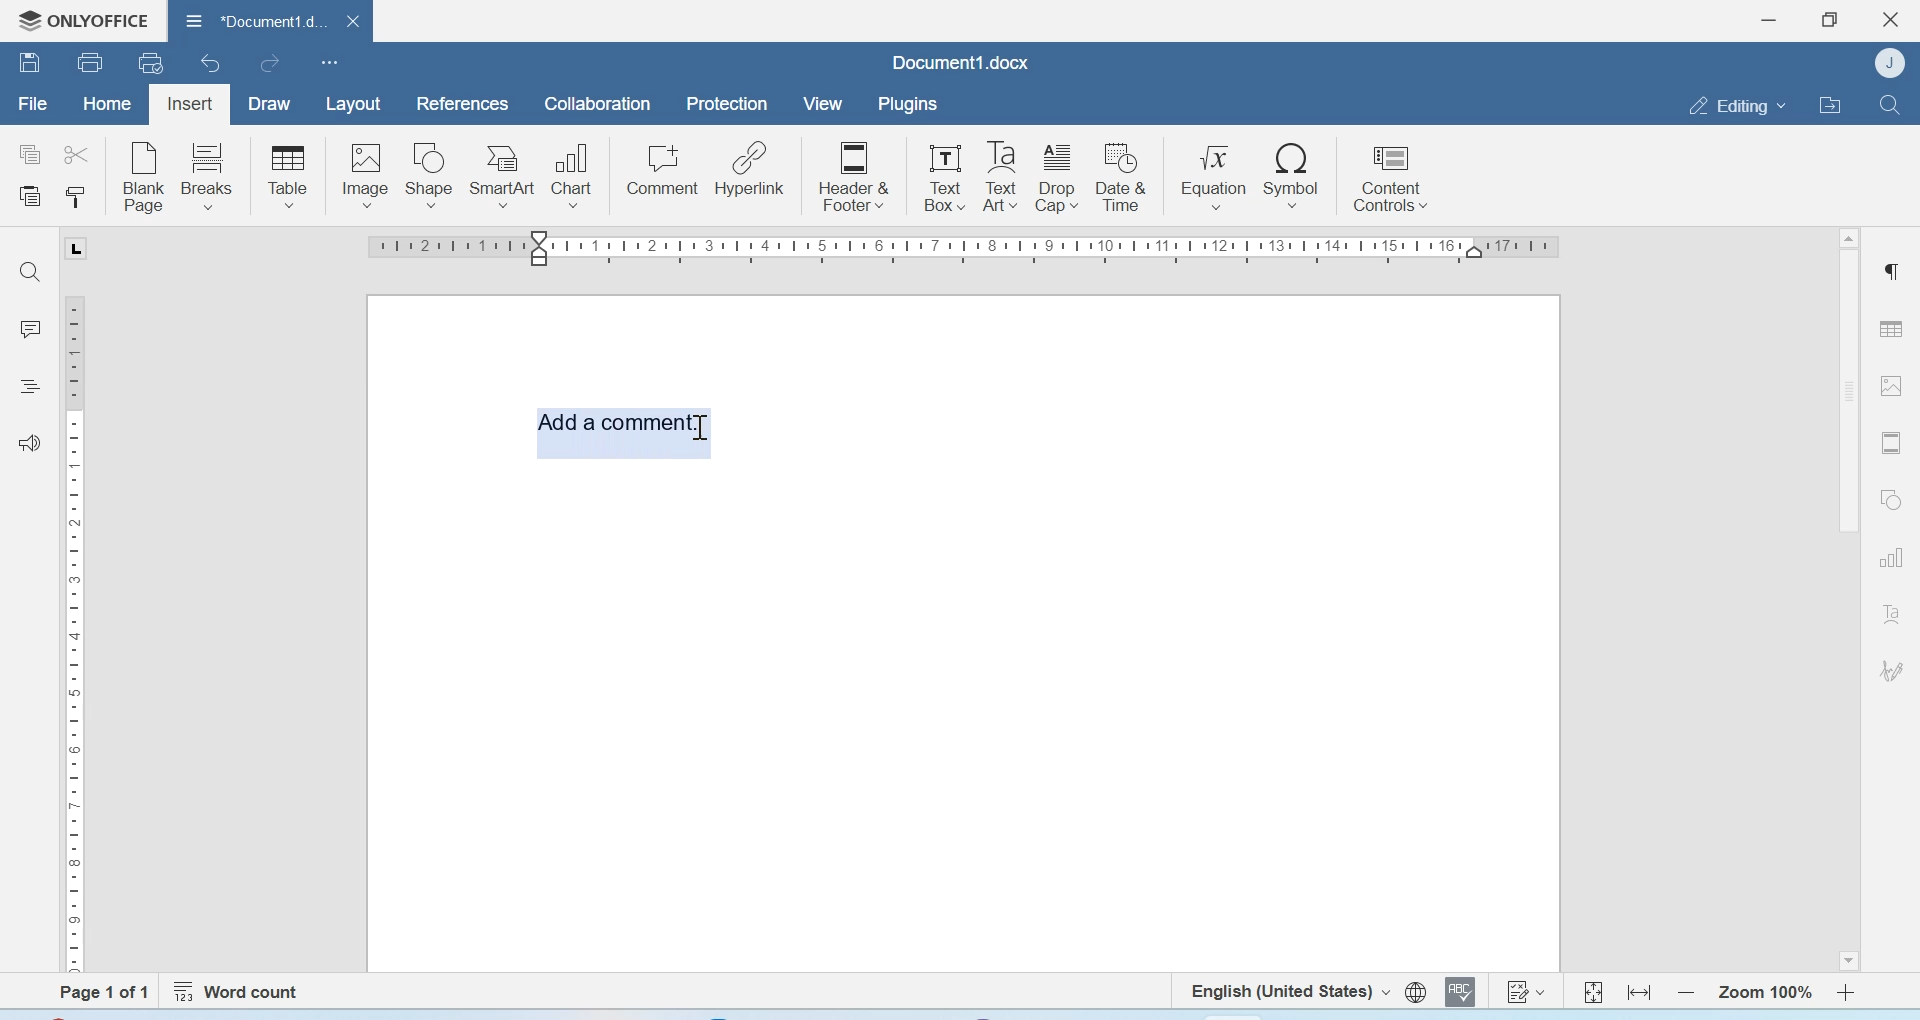  Describe the element at coordinates (1894, 498) in the screenshot. I see `Shapes` at that location.